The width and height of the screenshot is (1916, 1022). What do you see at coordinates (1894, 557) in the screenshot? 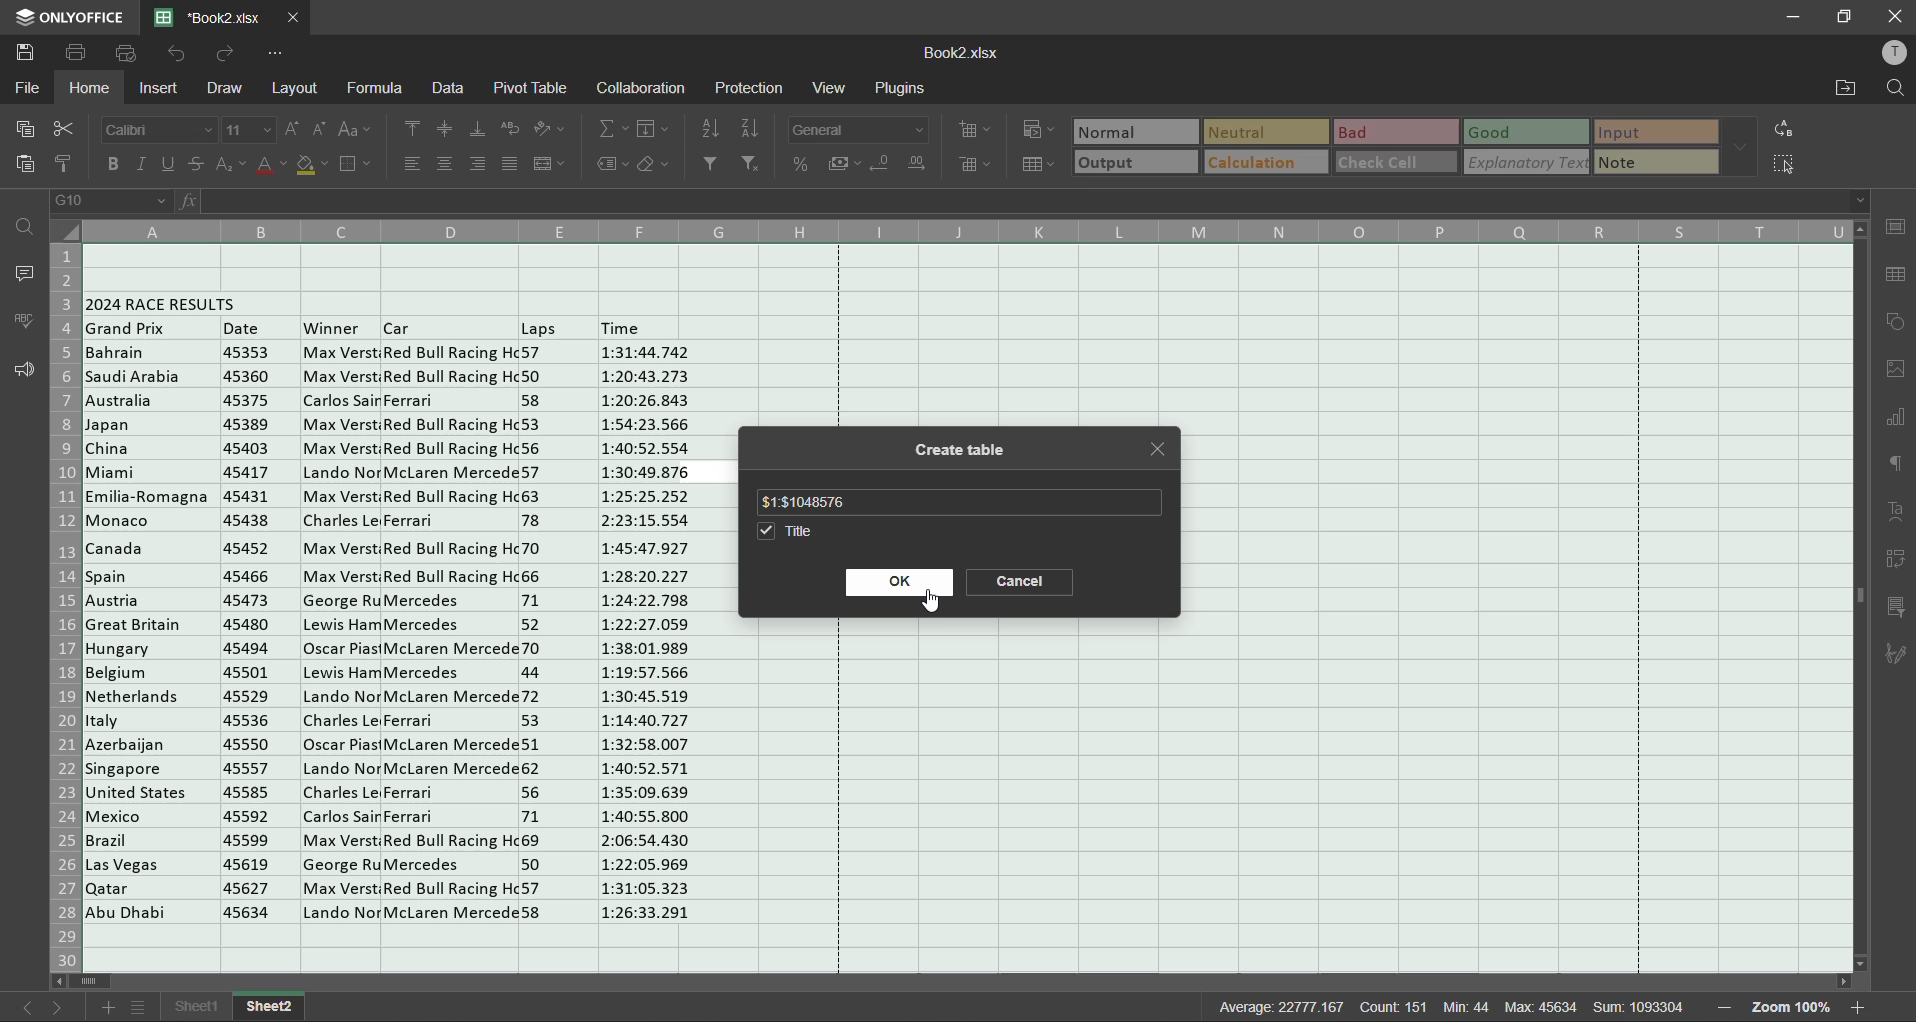
I see `pivot table` at bounding box center [1894, 557].